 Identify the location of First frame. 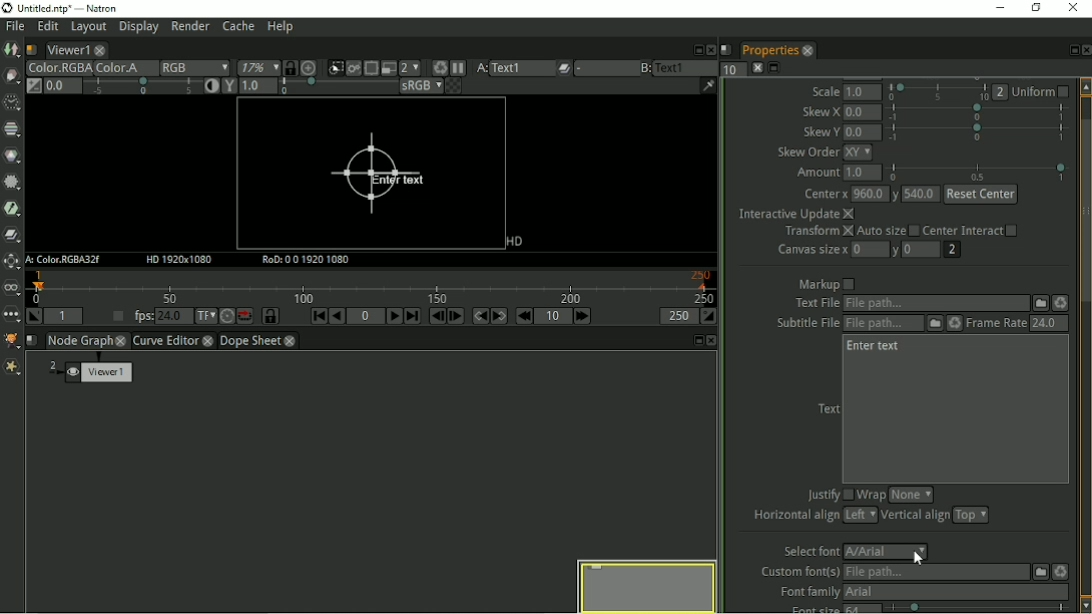
(319, 316).